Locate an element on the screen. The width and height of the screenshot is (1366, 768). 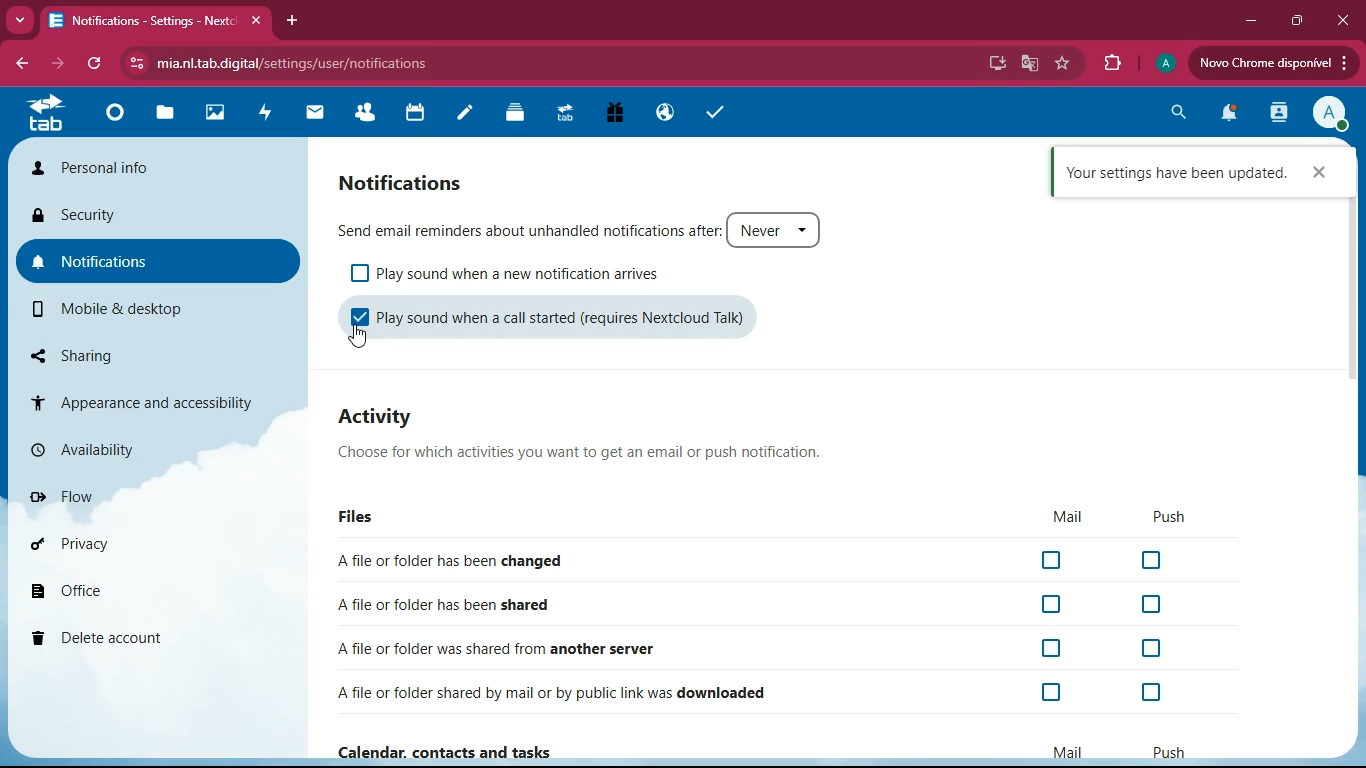
flow is located at coordinates (68, 493).